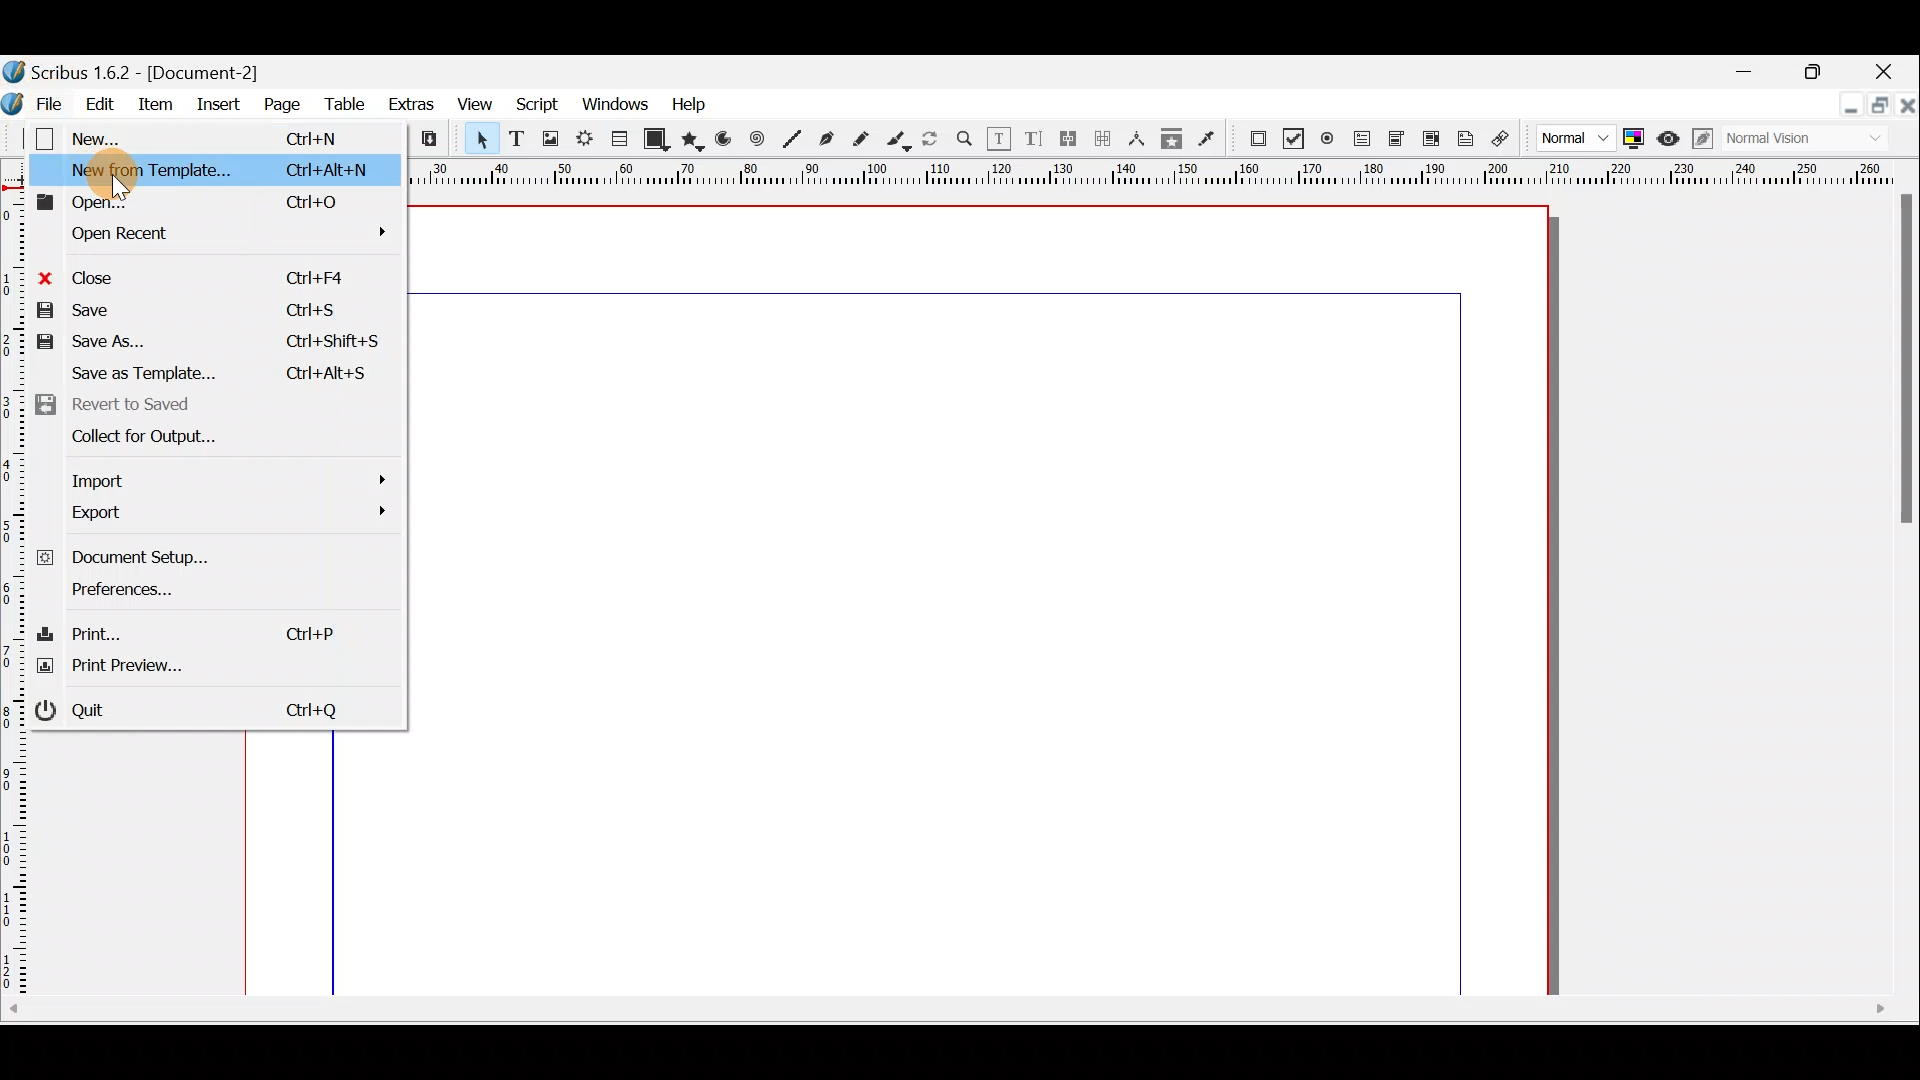  What do you see at coordinates (221, 274) in the screenshot?
I see `Close` at bounding box center [221, 274].